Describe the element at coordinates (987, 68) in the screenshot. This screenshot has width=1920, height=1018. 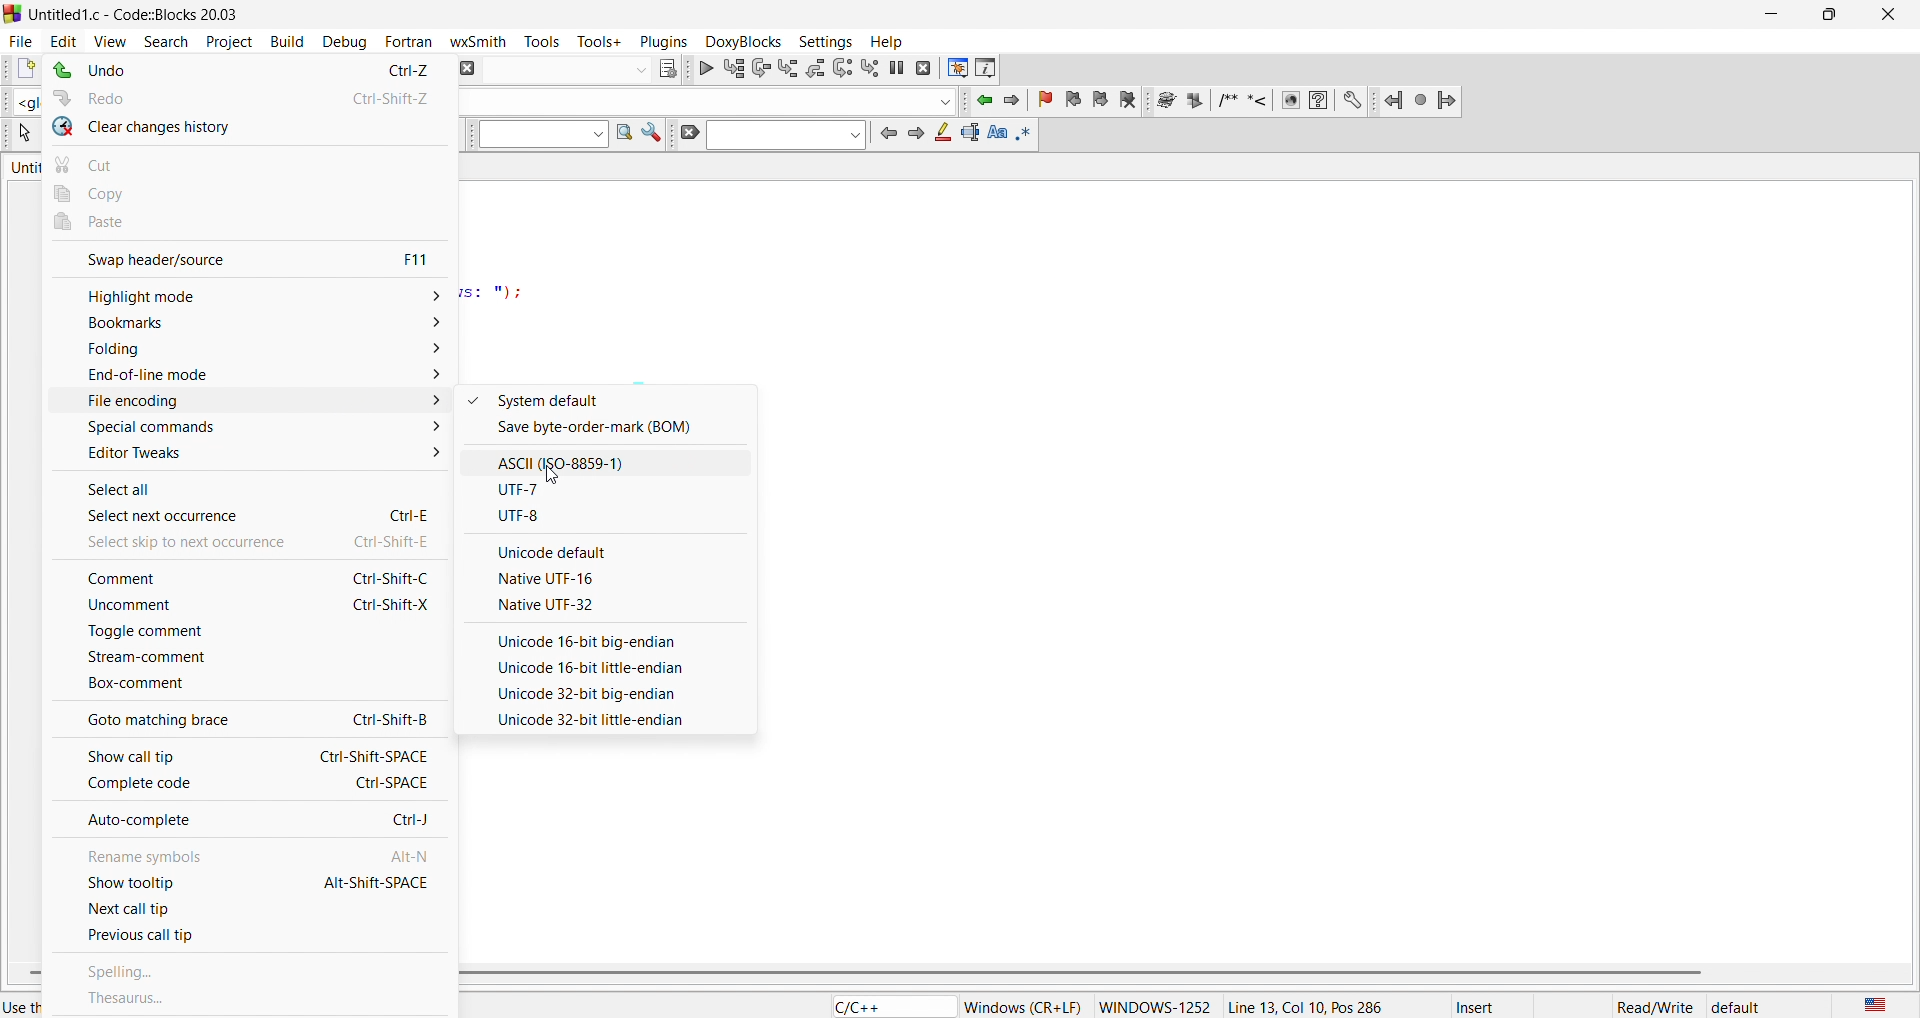
I see `info` at that location.